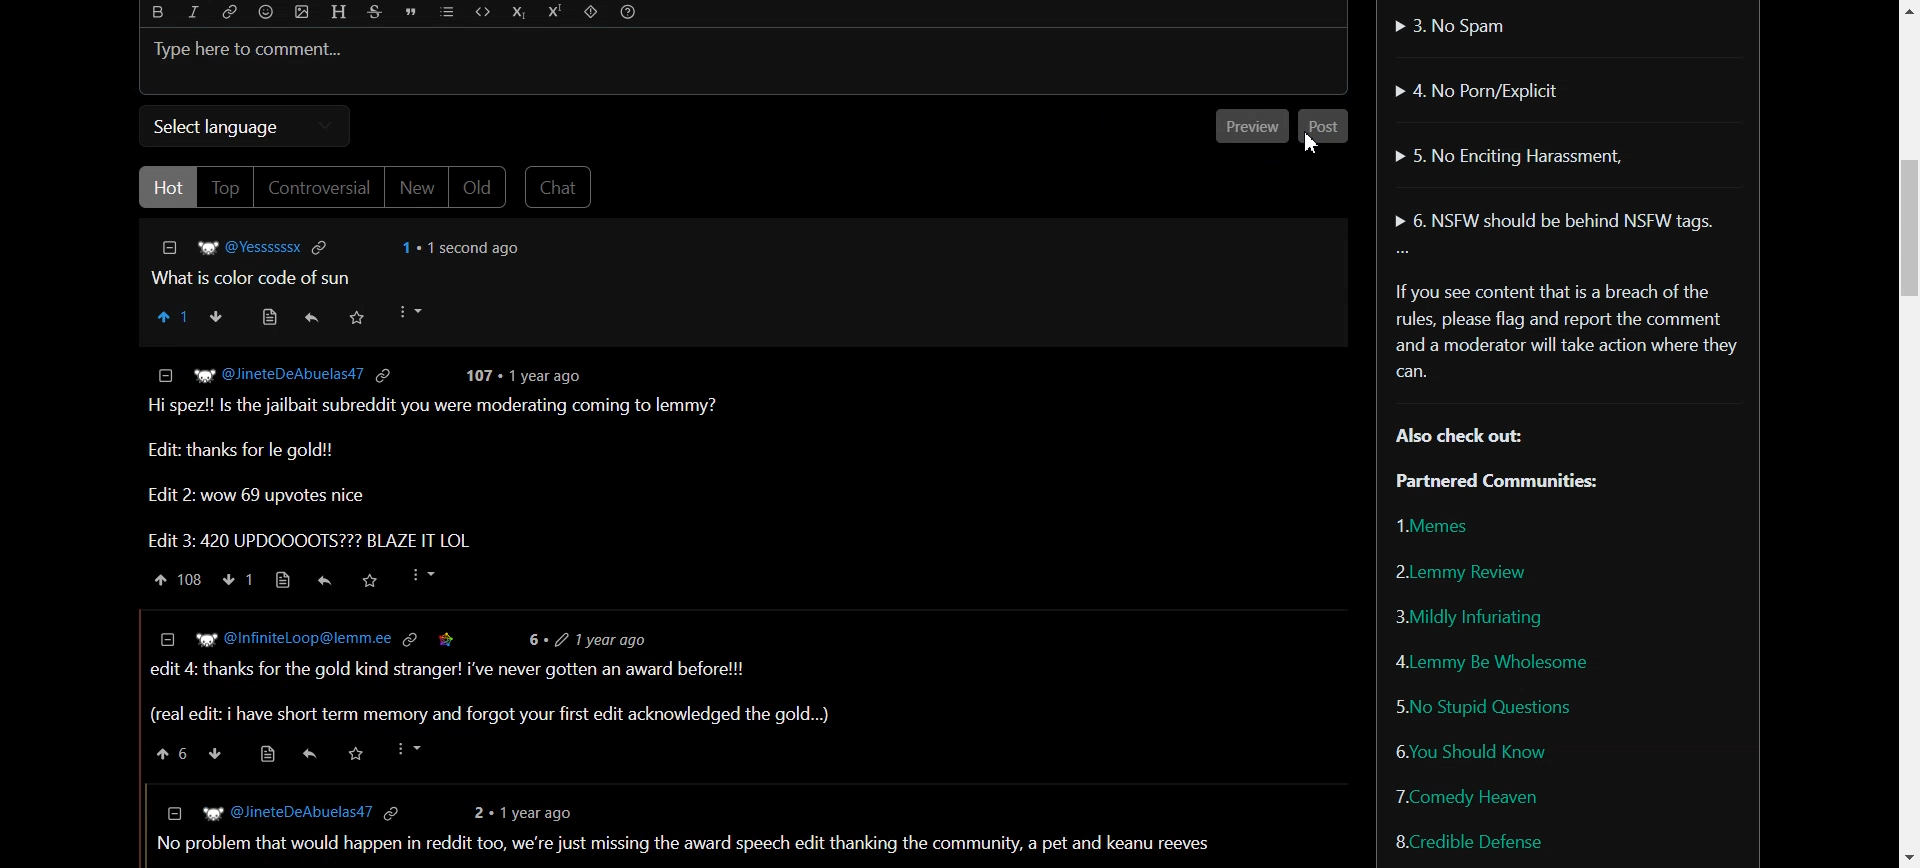 Image resolution: width=1920 pixels, height=868 pixels. I want to click on Text, so click(1564, 332).